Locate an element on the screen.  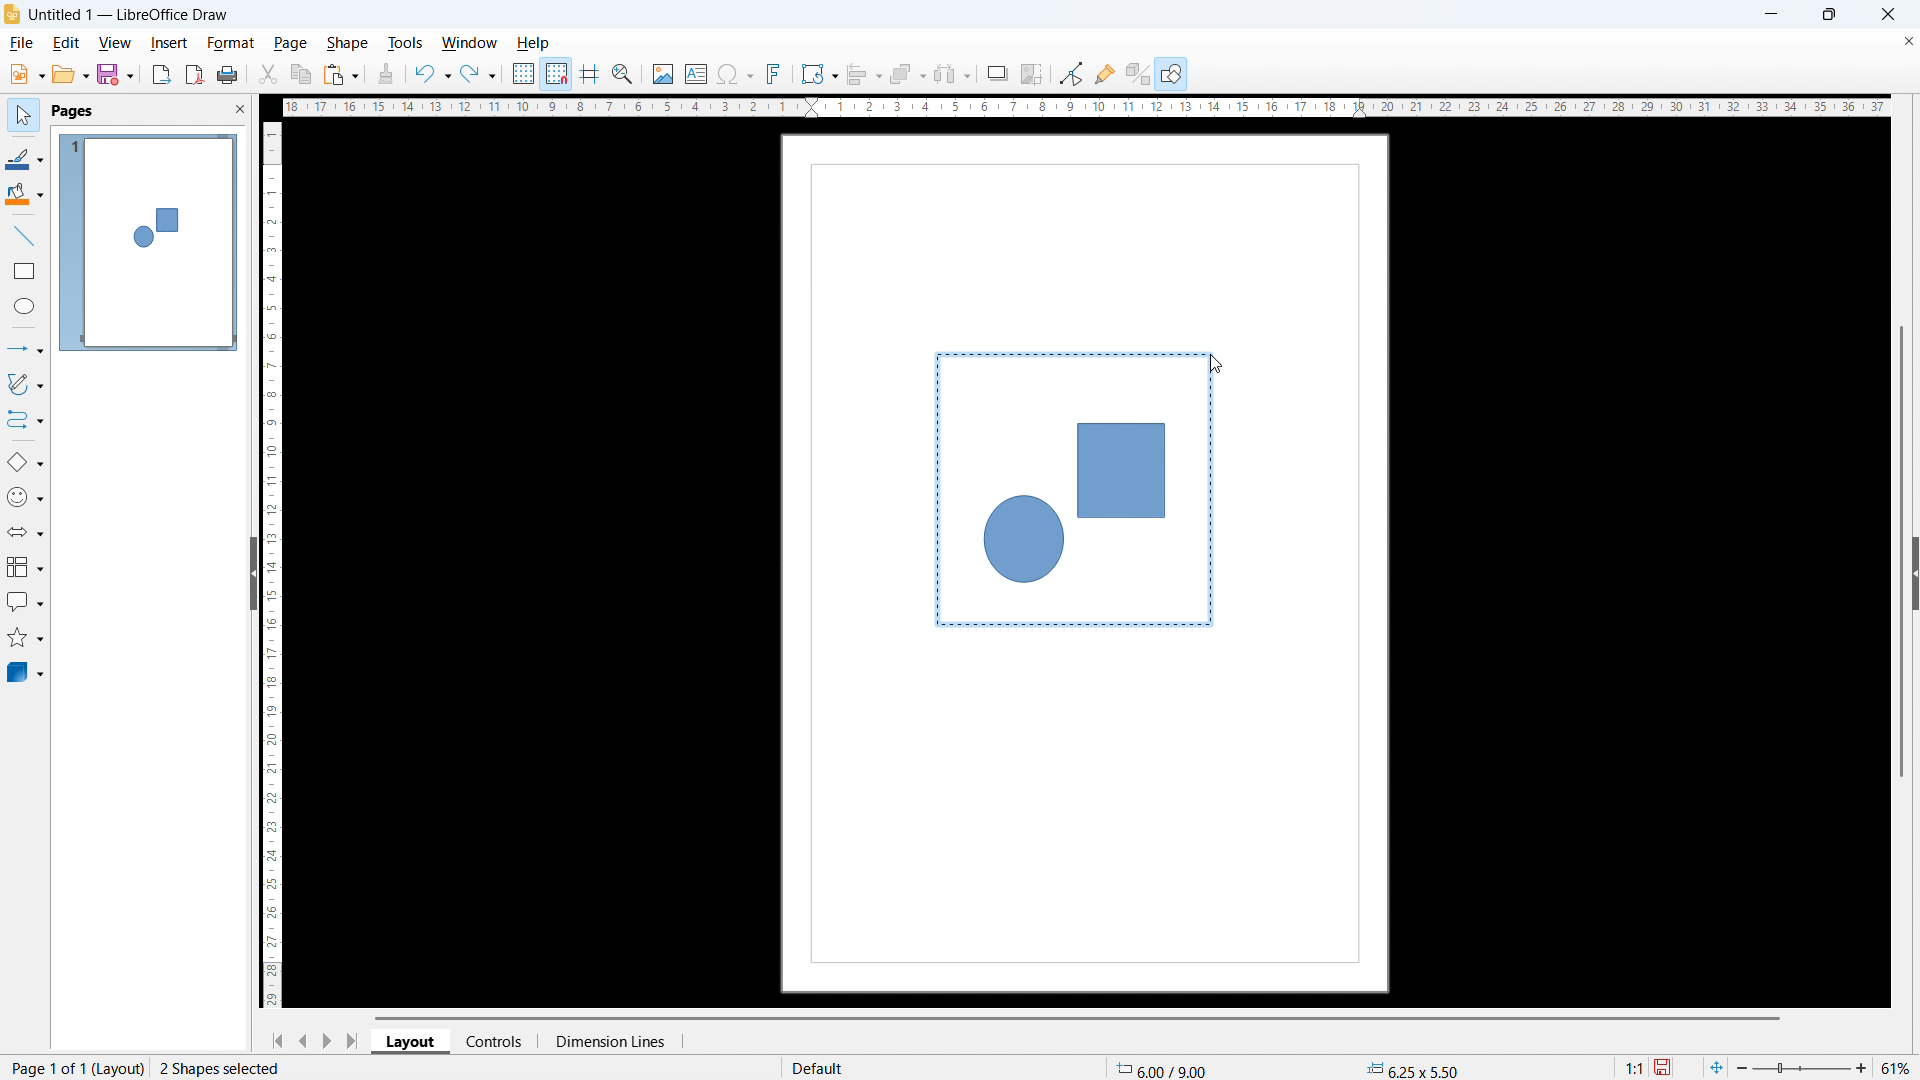
print is located at coordinates (230, 75).